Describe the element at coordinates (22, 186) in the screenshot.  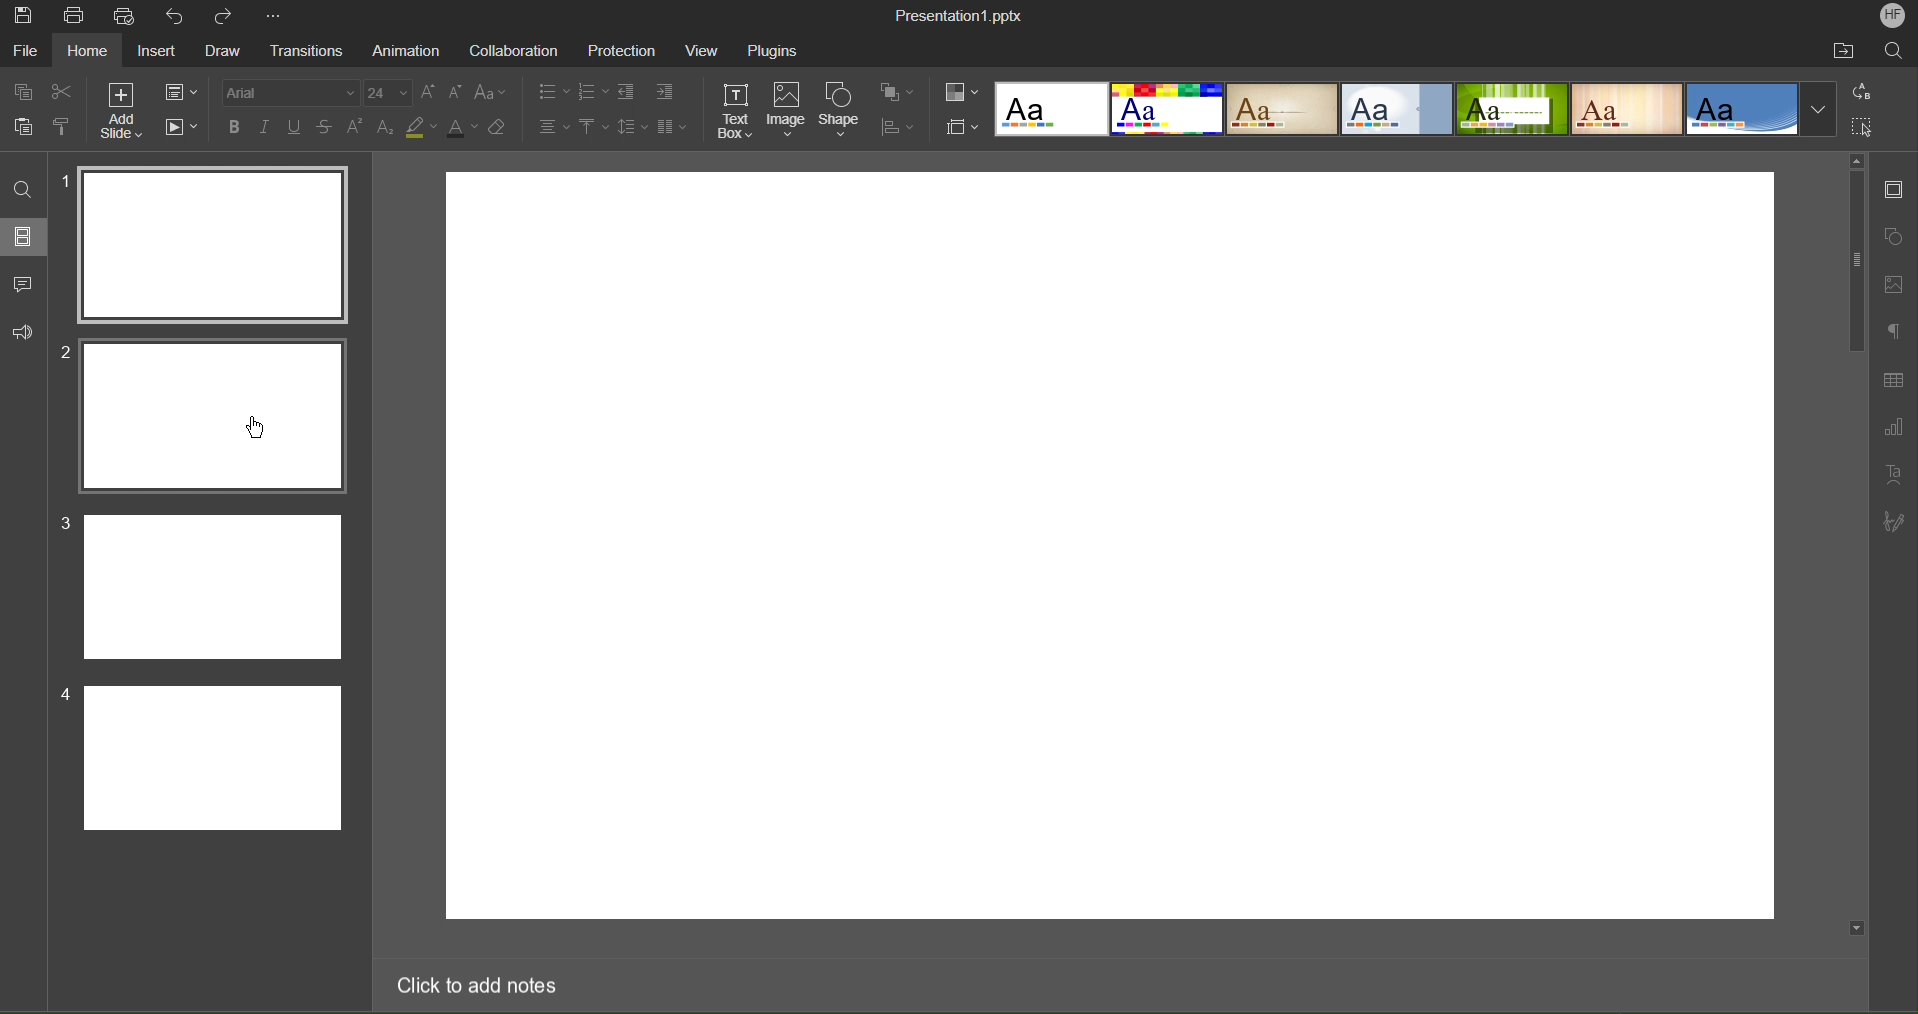
I see `Search` at that location.